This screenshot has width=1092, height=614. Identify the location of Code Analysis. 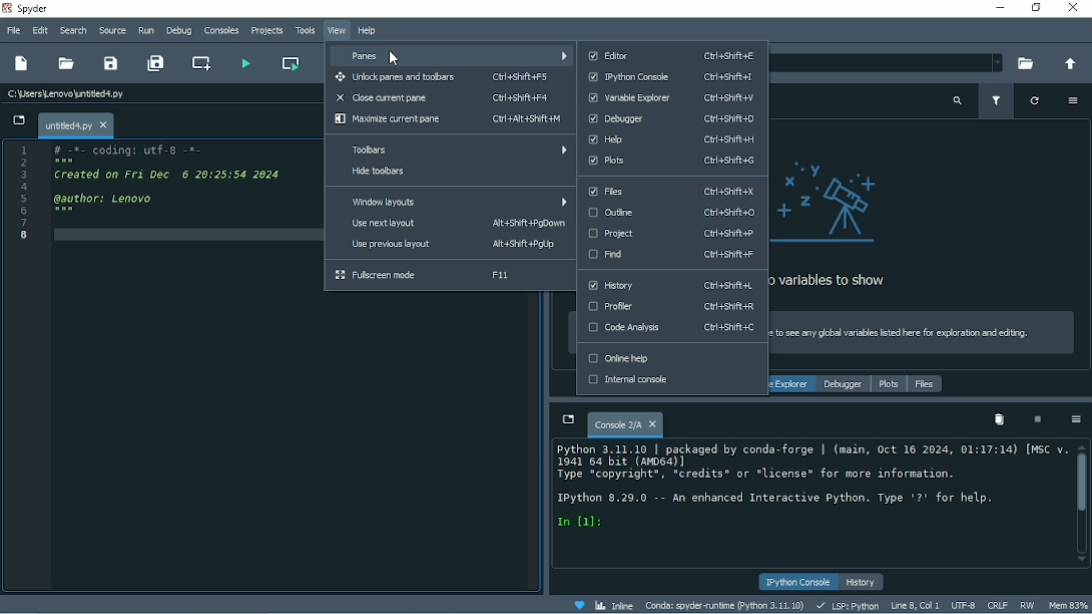
(677, 329).